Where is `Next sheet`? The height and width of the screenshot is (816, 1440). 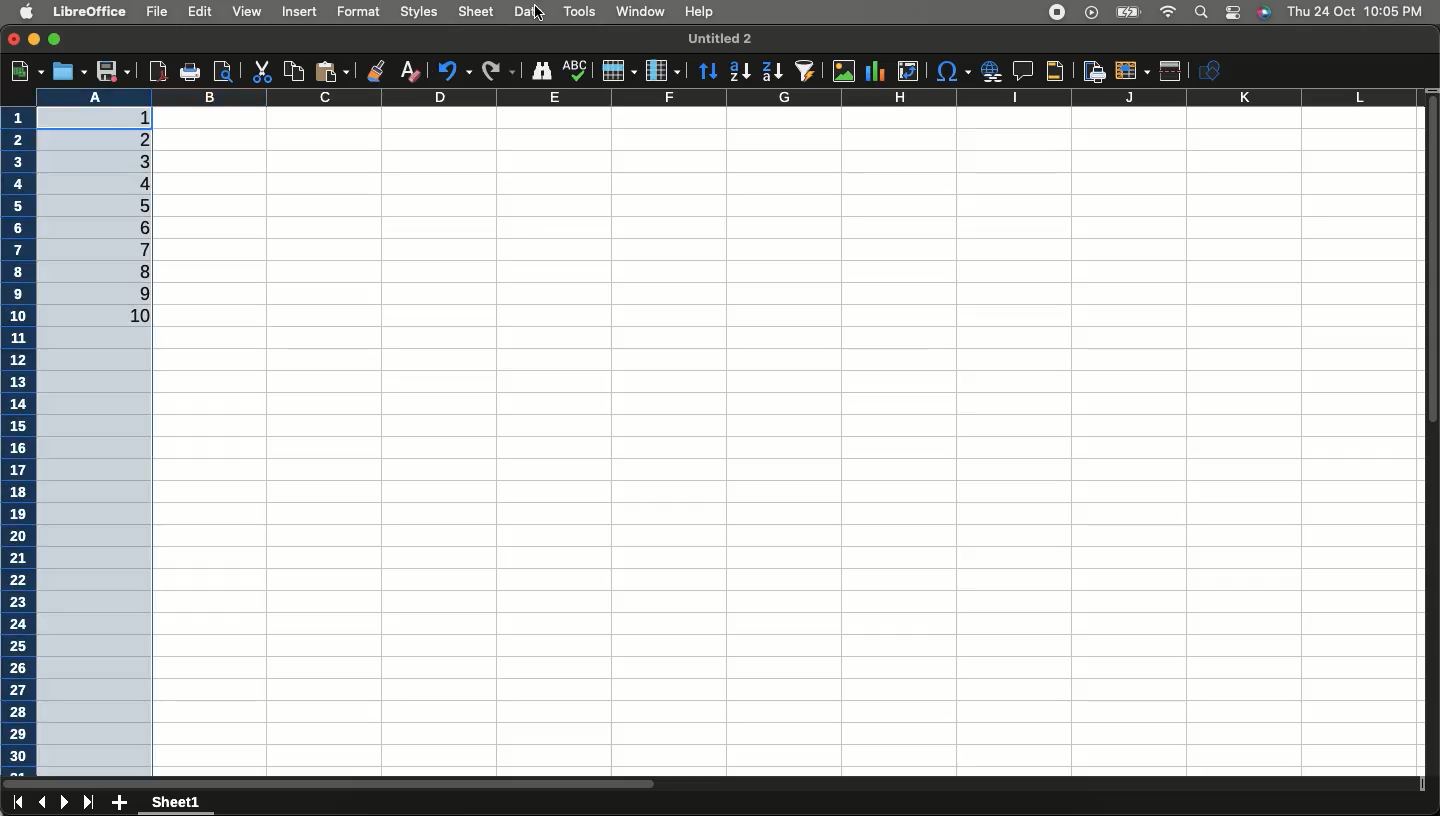
Next sheet is located at coordinates (66, 804).